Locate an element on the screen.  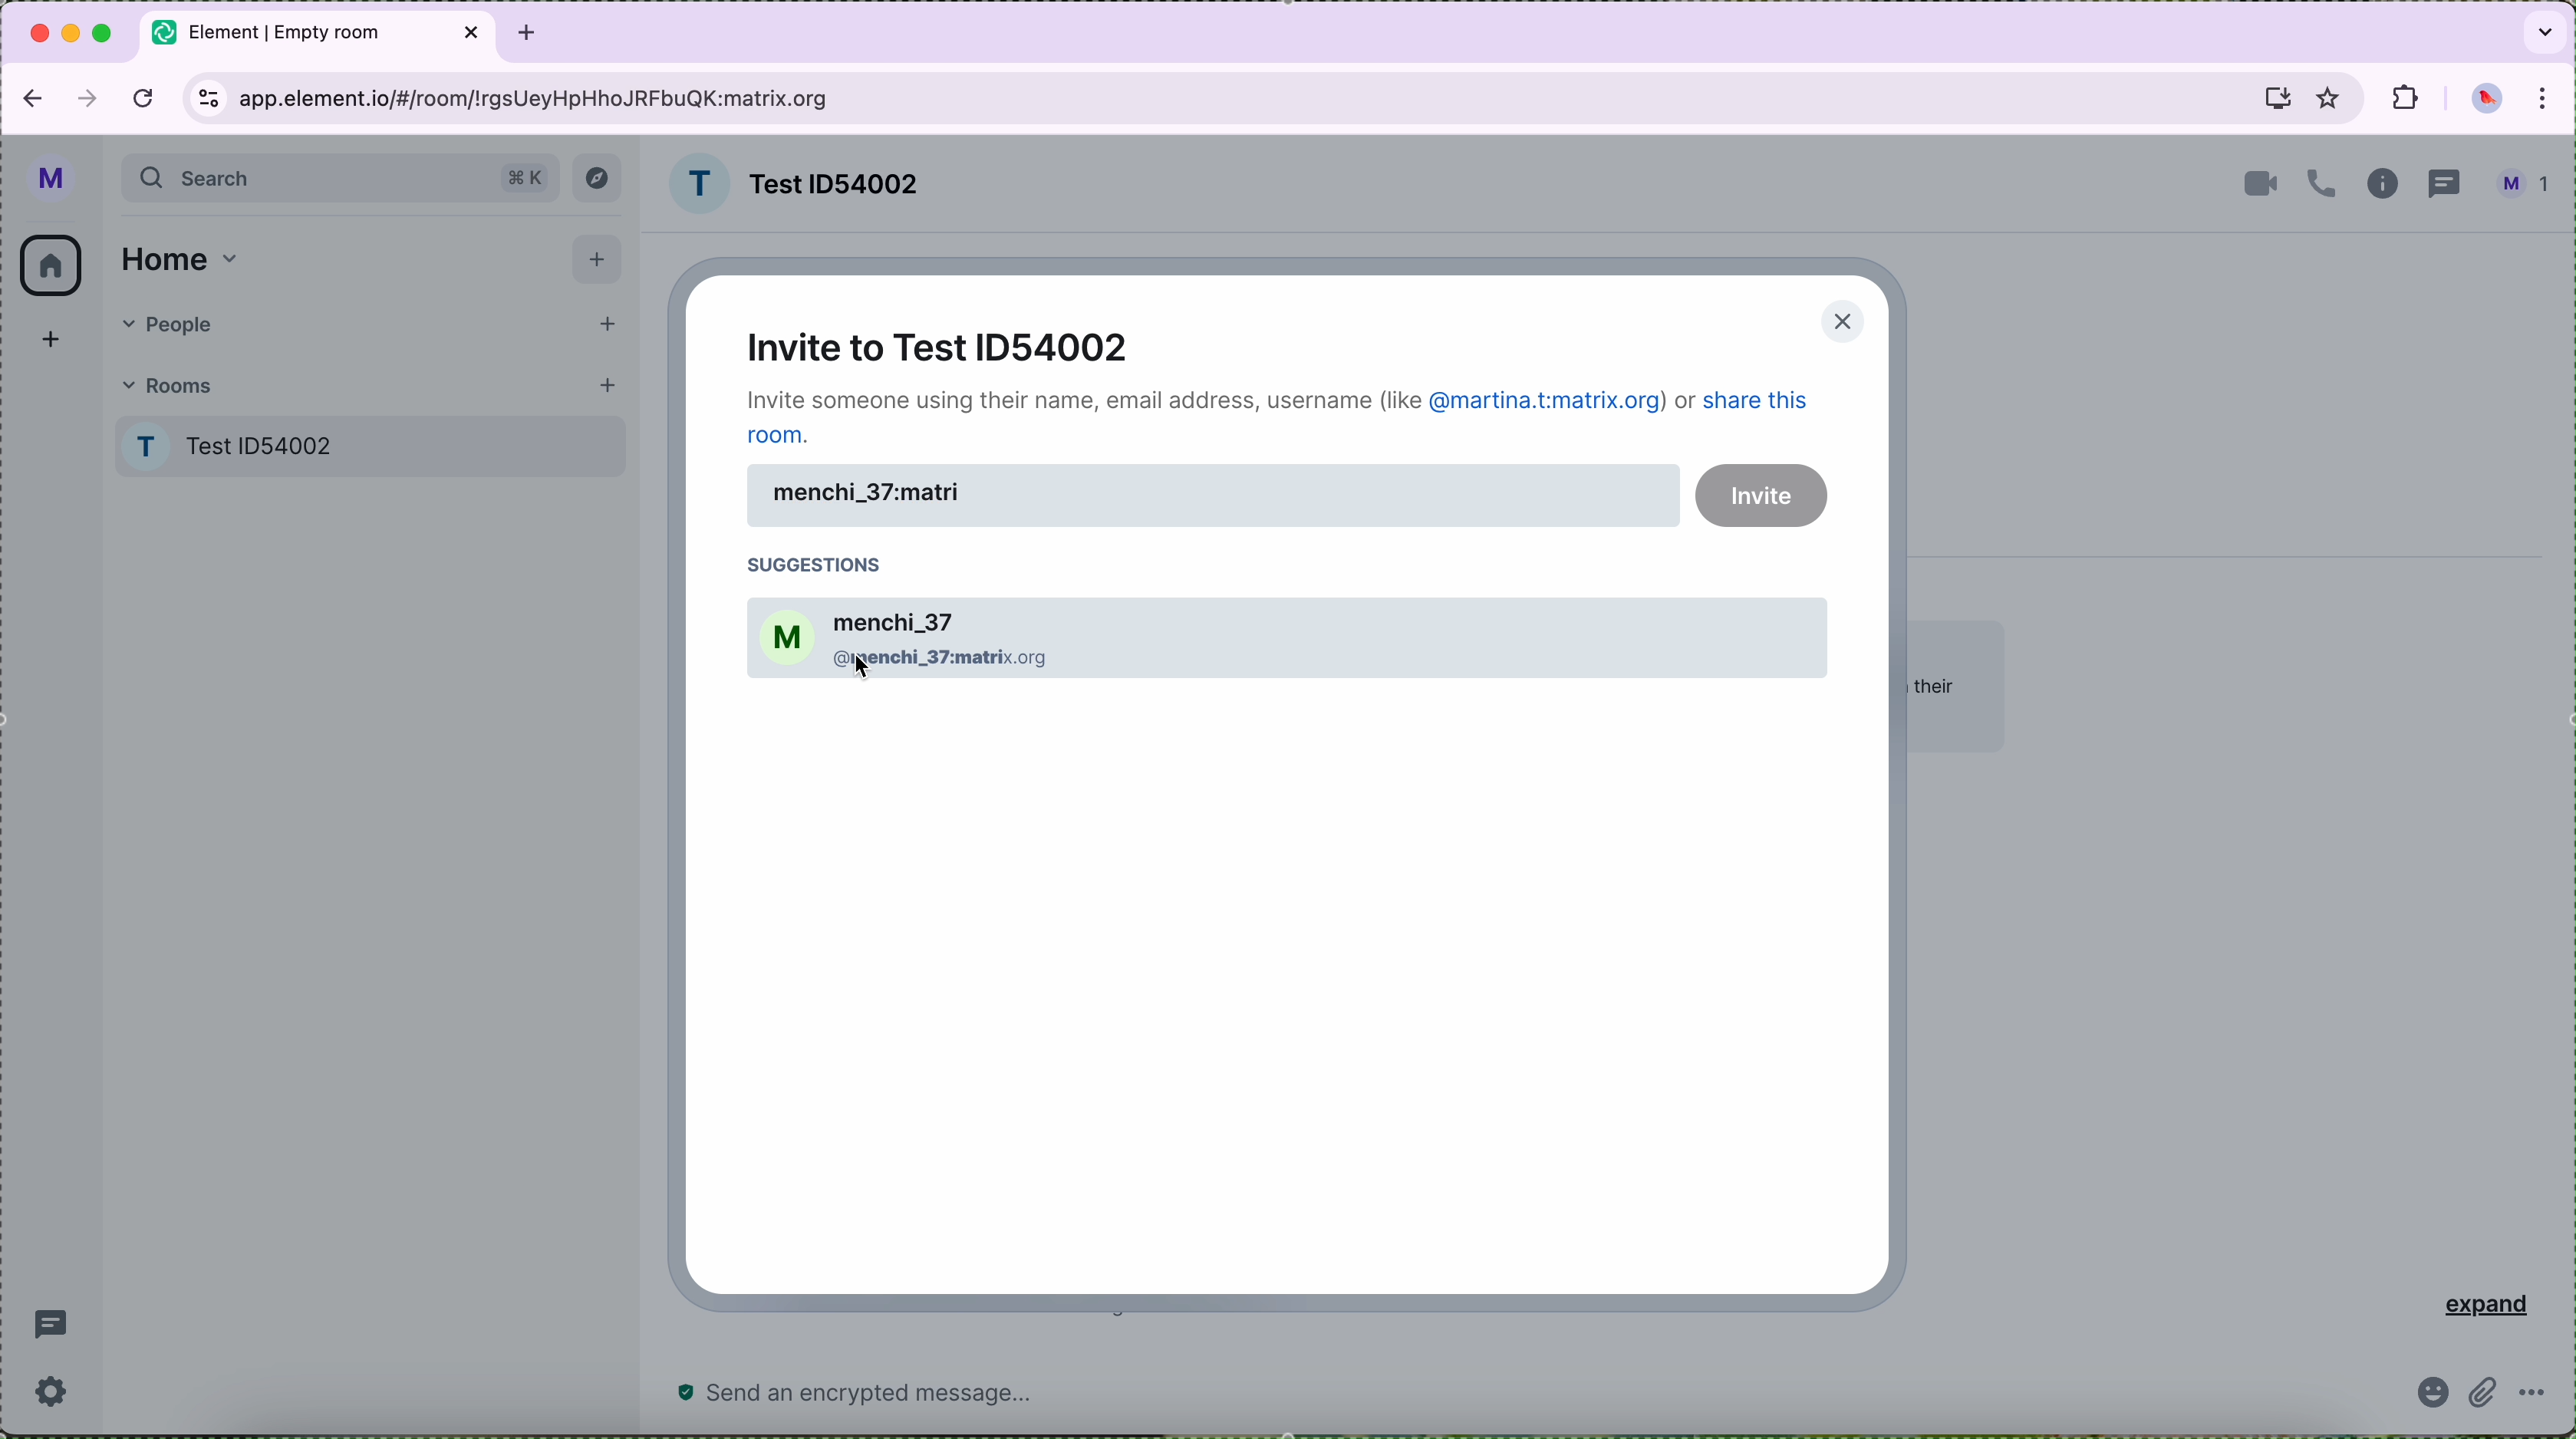
invite button is located at coordinates (1763, 496).